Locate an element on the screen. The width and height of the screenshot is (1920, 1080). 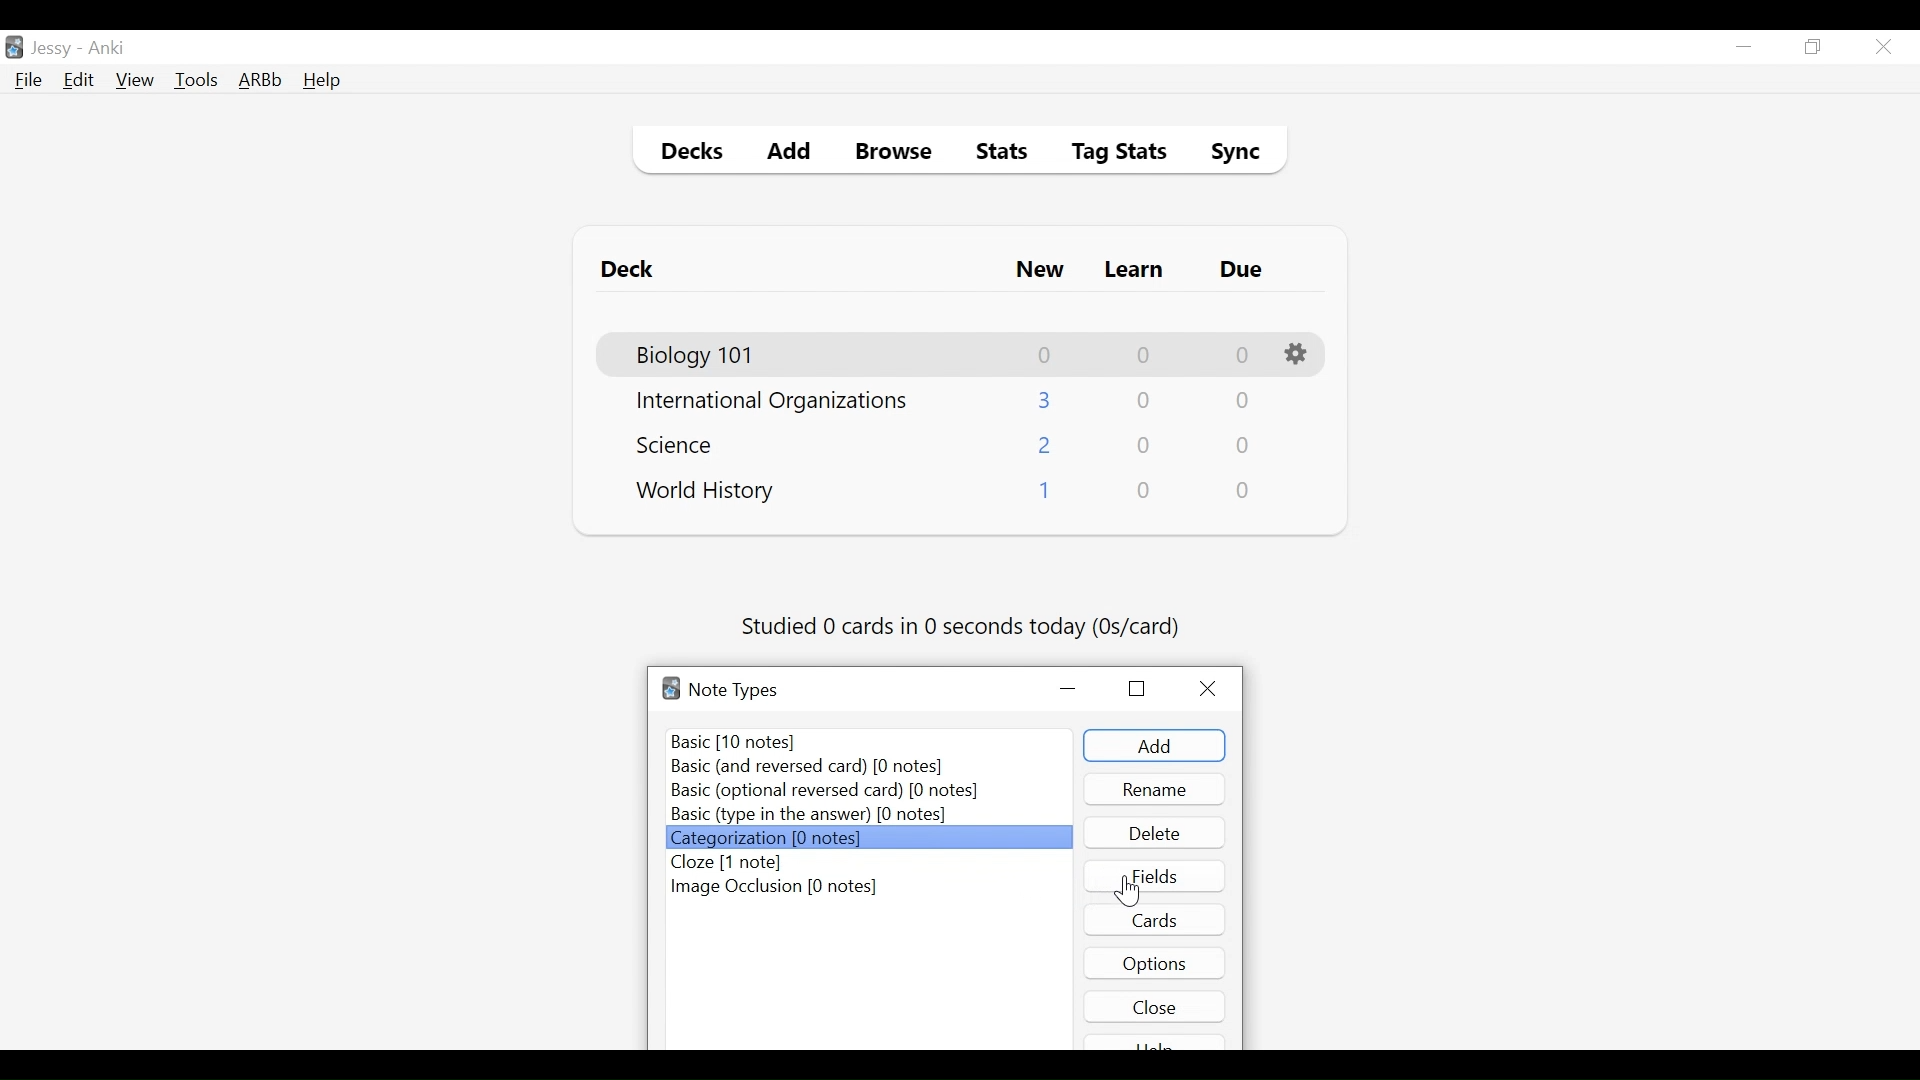
Delete is located at coordinates (1153, 833).